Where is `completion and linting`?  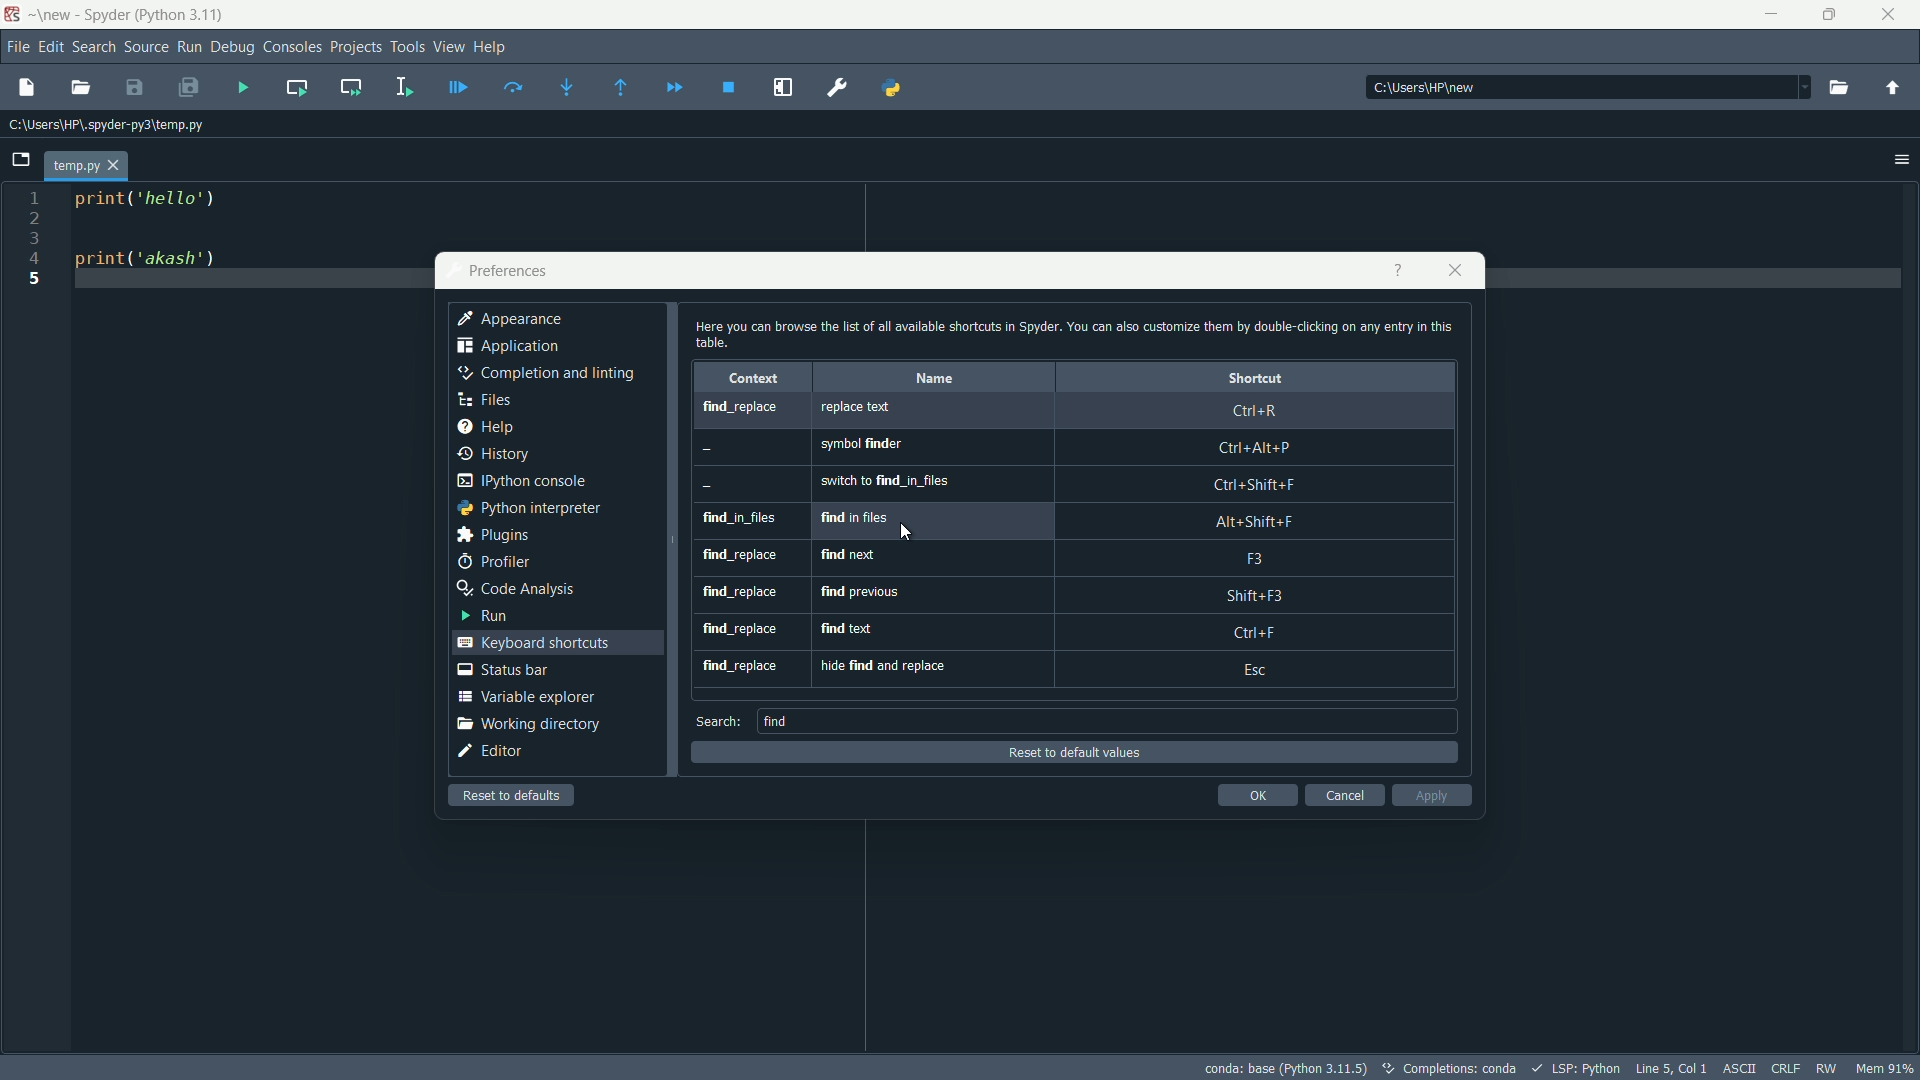 completion and linting is located at coordinates (545, 373).